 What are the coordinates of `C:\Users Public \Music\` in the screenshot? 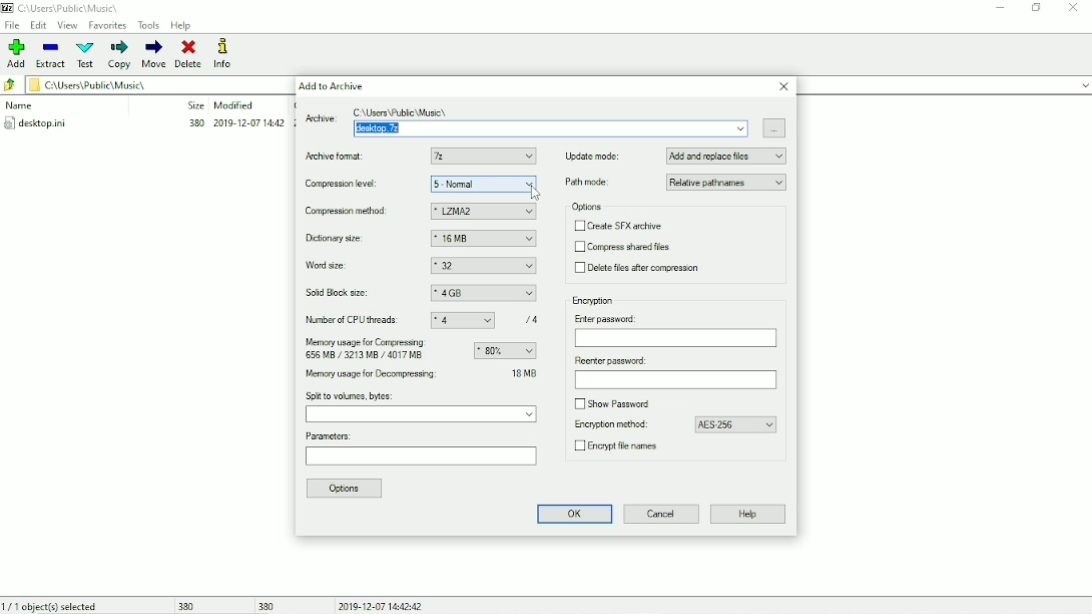 It's located at (402, 111).